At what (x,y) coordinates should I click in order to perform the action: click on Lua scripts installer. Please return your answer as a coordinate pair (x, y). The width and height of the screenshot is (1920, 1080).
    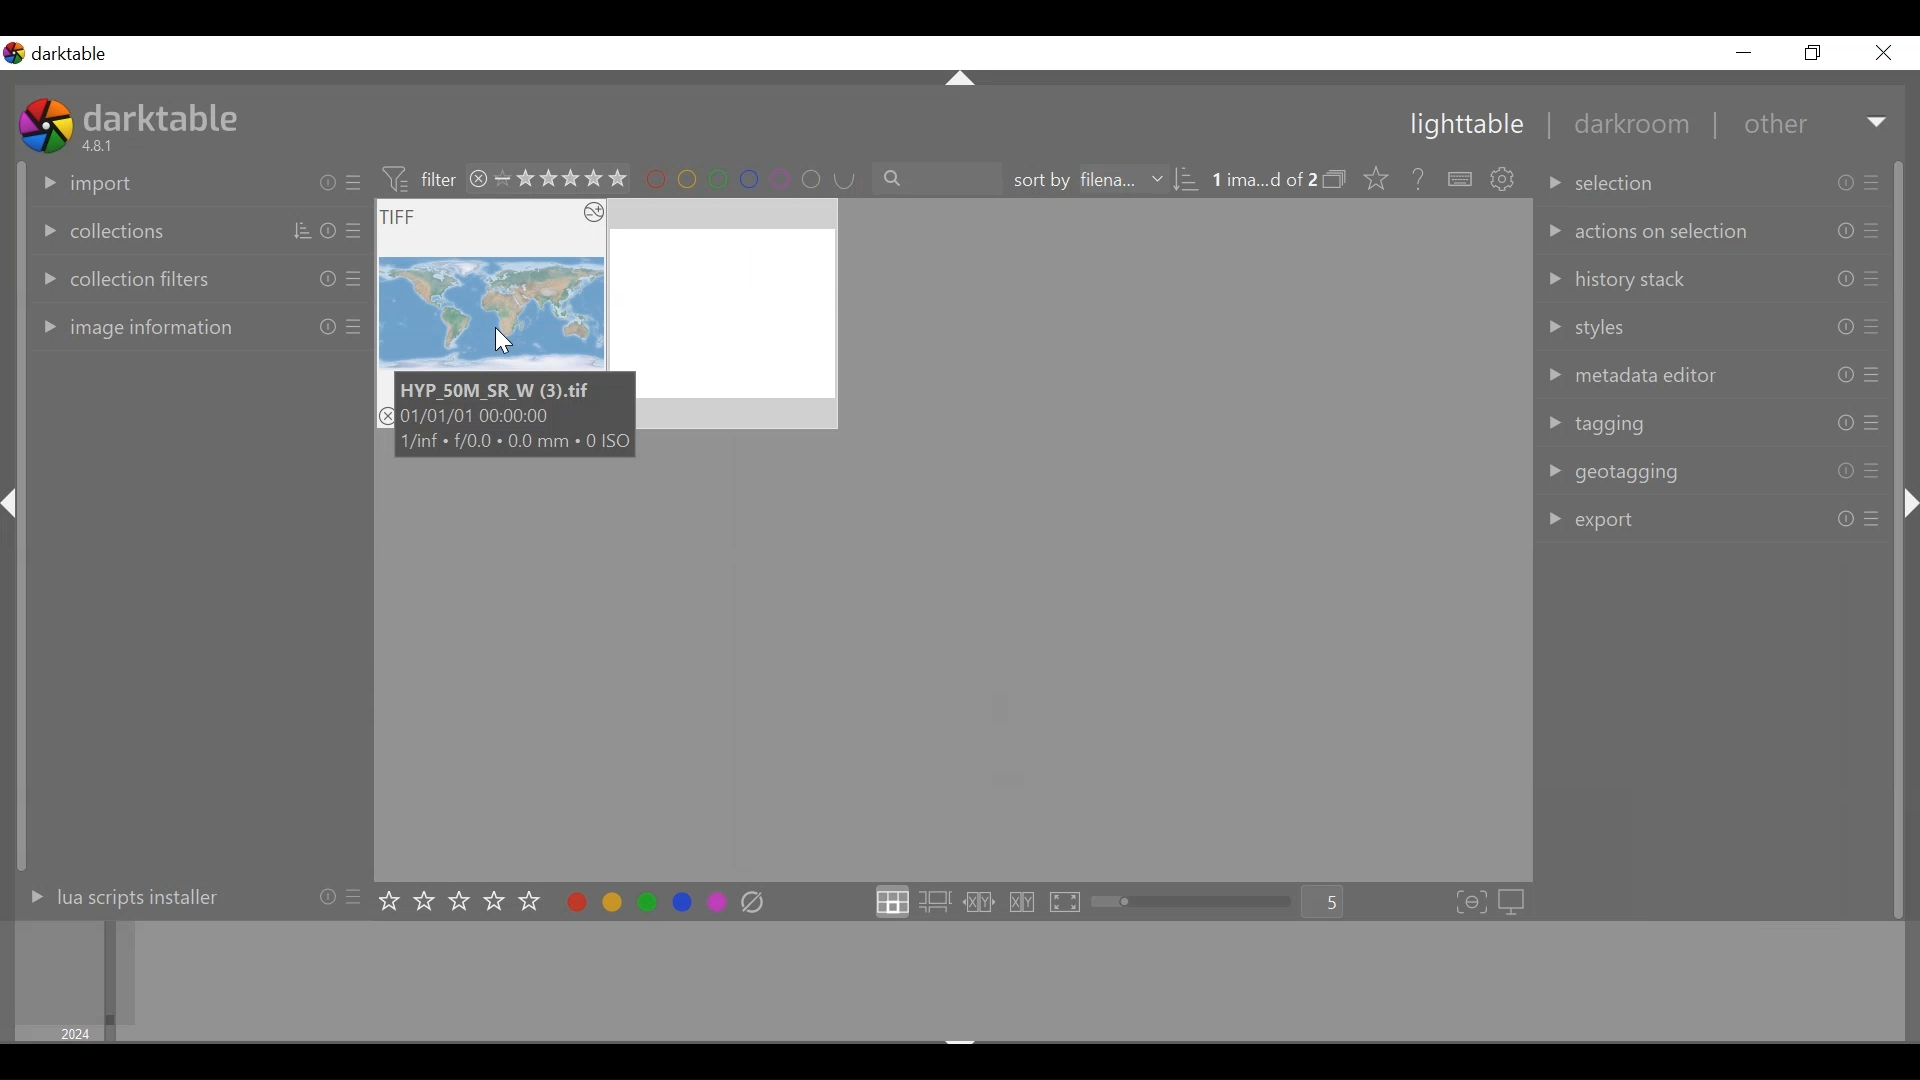
    Looking at the image, I should click on (189, 901).